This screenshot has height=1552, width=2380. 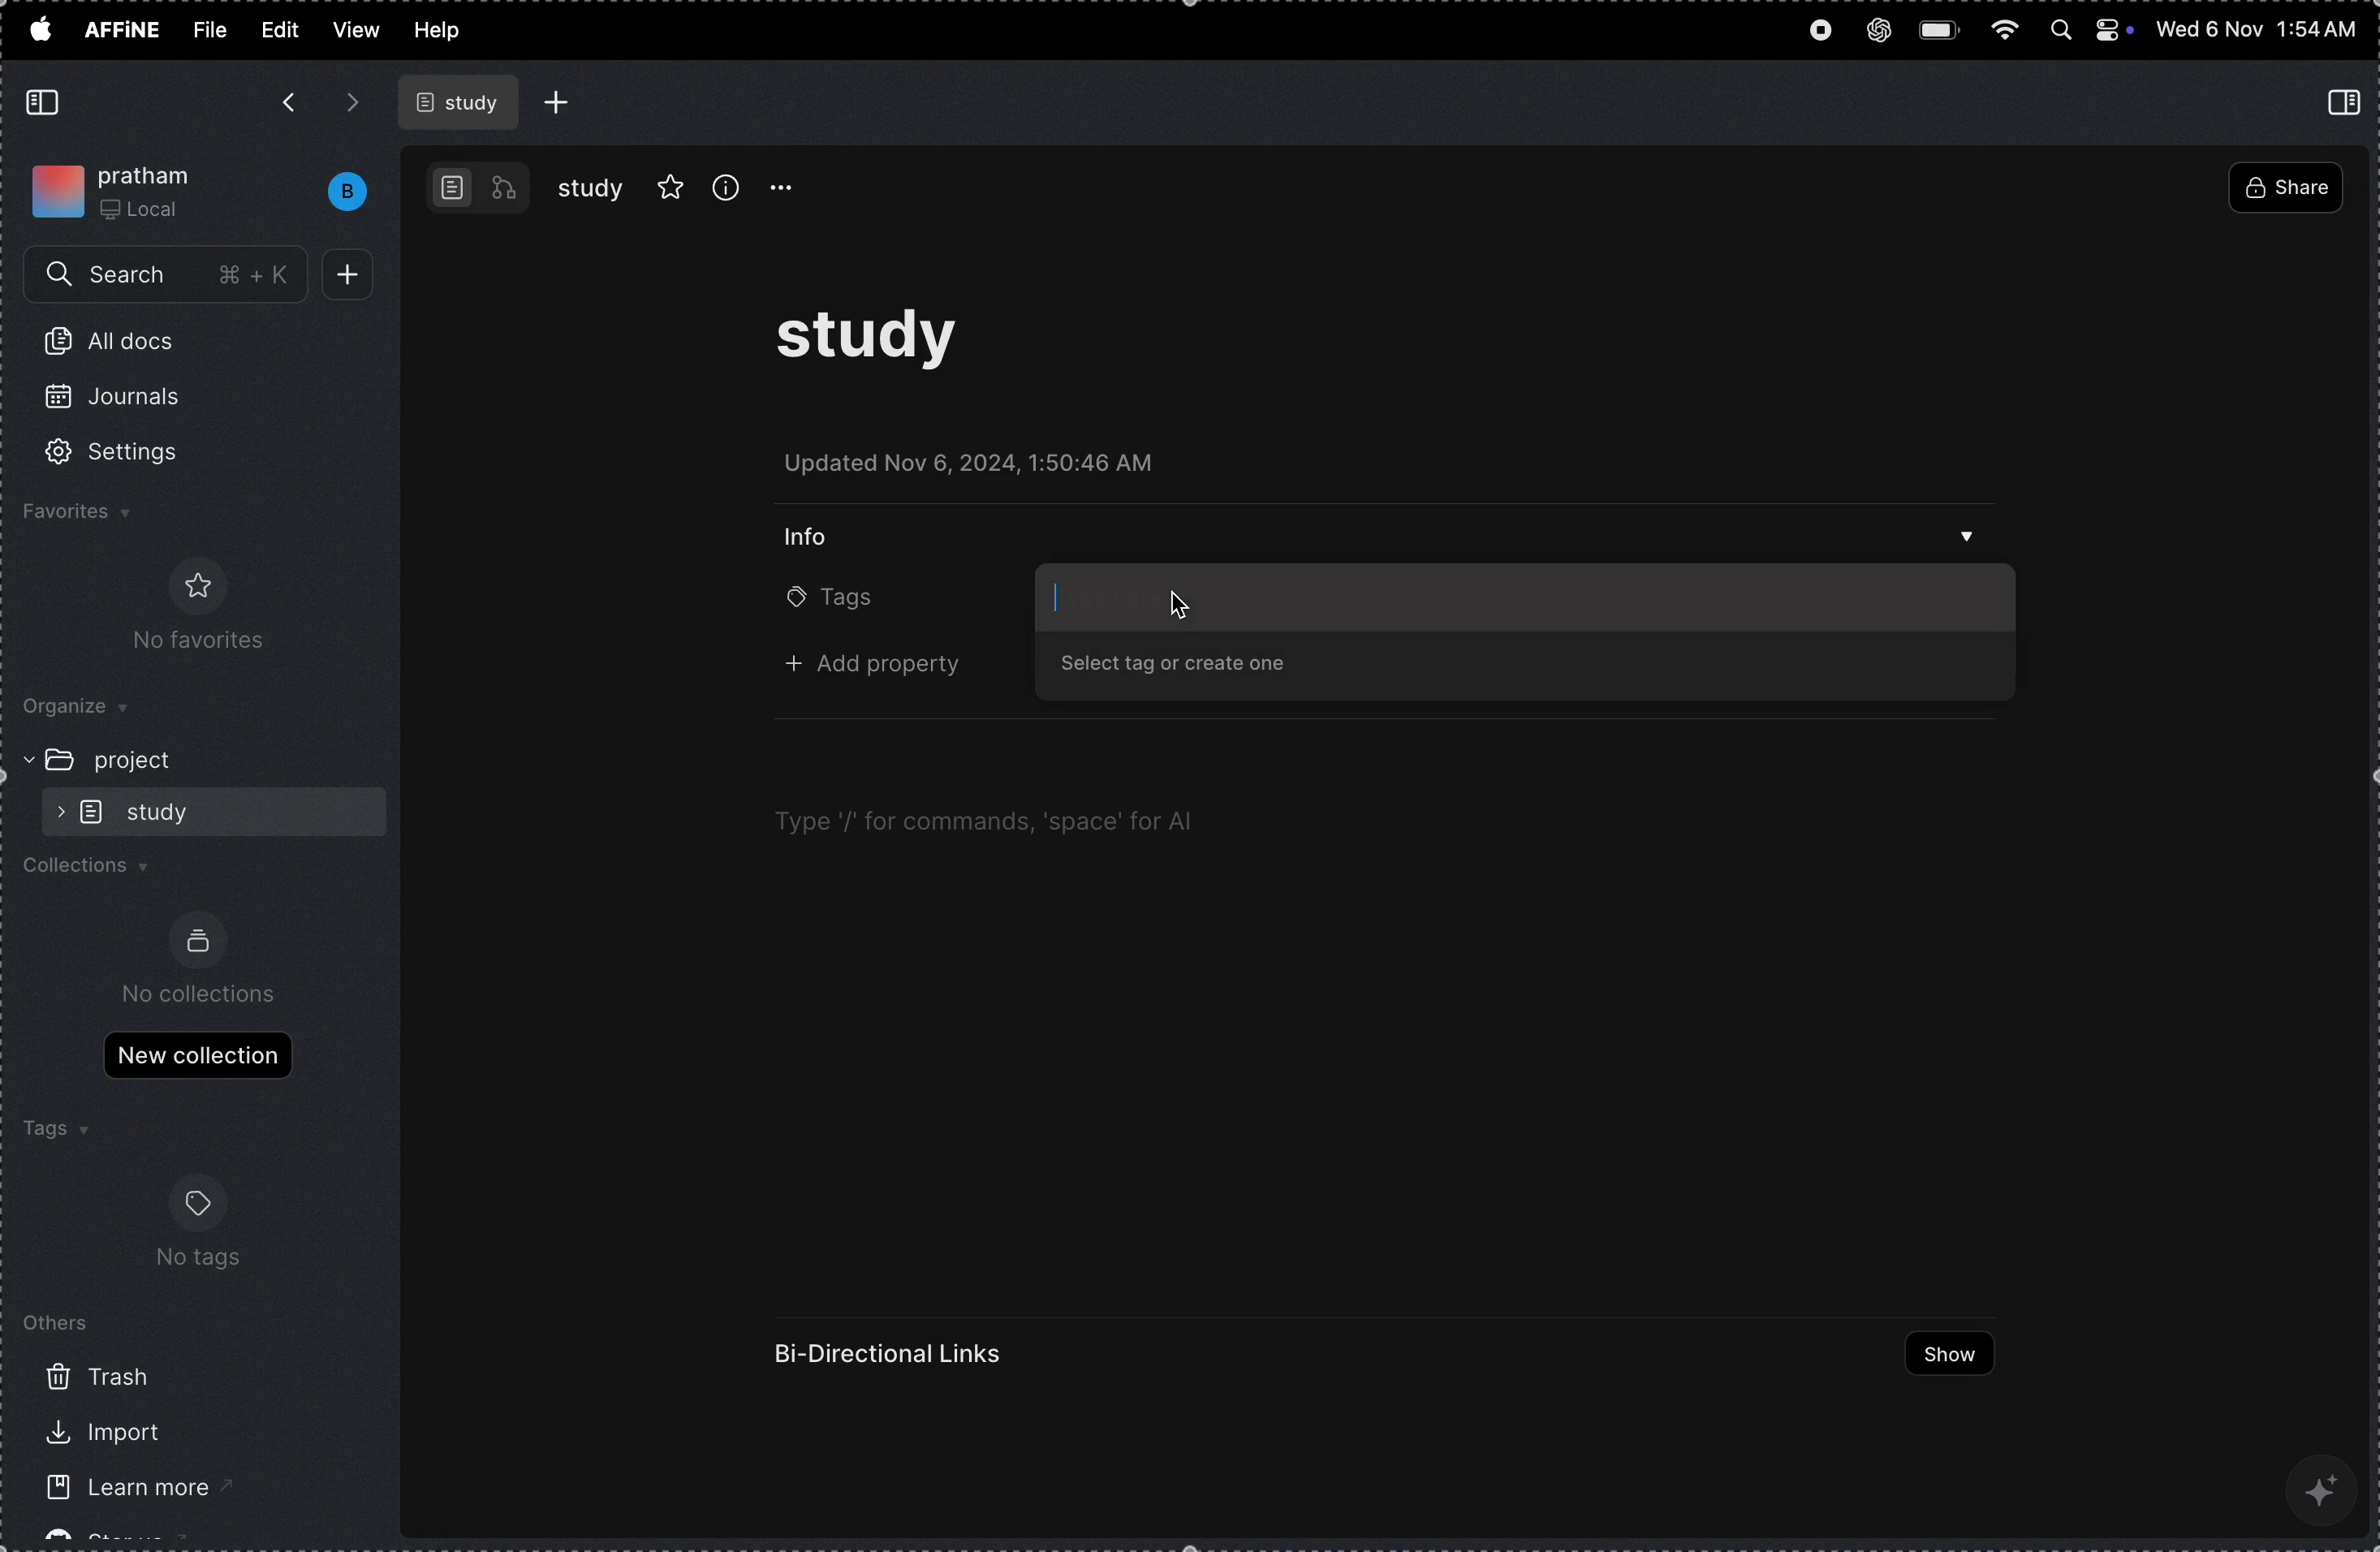 What do you see at coordinates (1878, 25) in the screenshot?
I see `chat gpt` at bounding box center [1878, 25].